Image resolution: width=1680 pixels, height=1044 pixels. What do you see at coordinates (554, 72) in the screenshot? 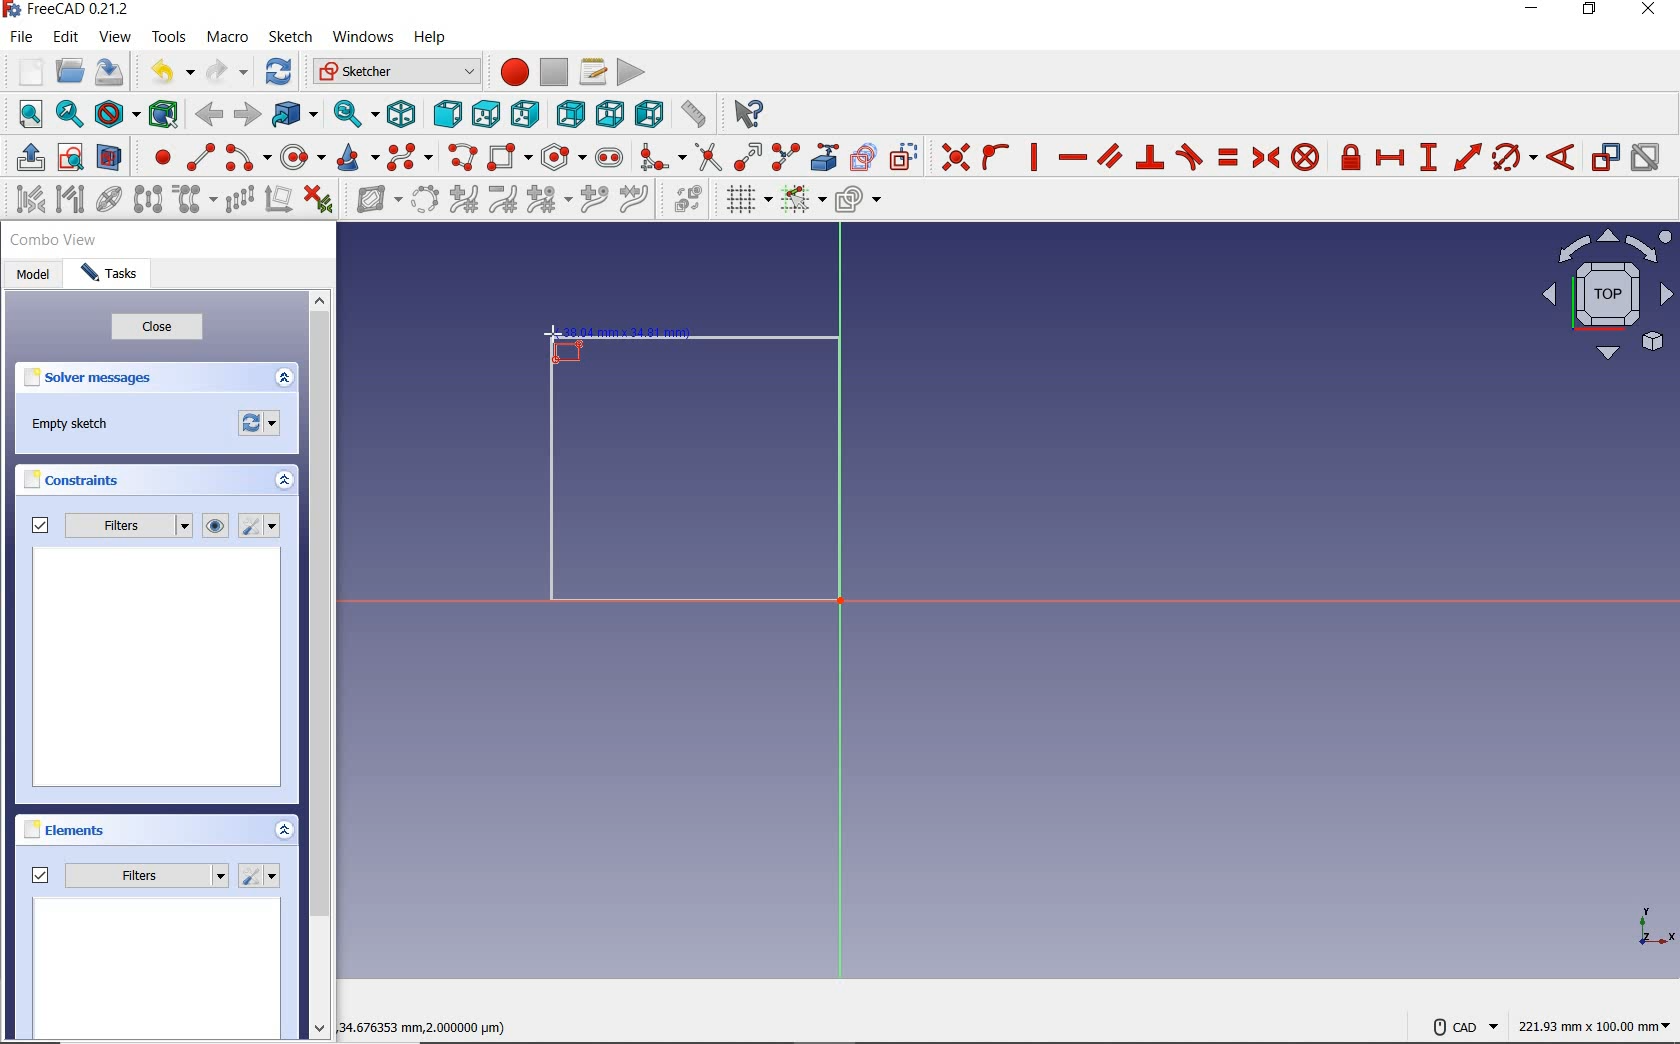
I see `stop macro recording` at bounding box center [554, 72].